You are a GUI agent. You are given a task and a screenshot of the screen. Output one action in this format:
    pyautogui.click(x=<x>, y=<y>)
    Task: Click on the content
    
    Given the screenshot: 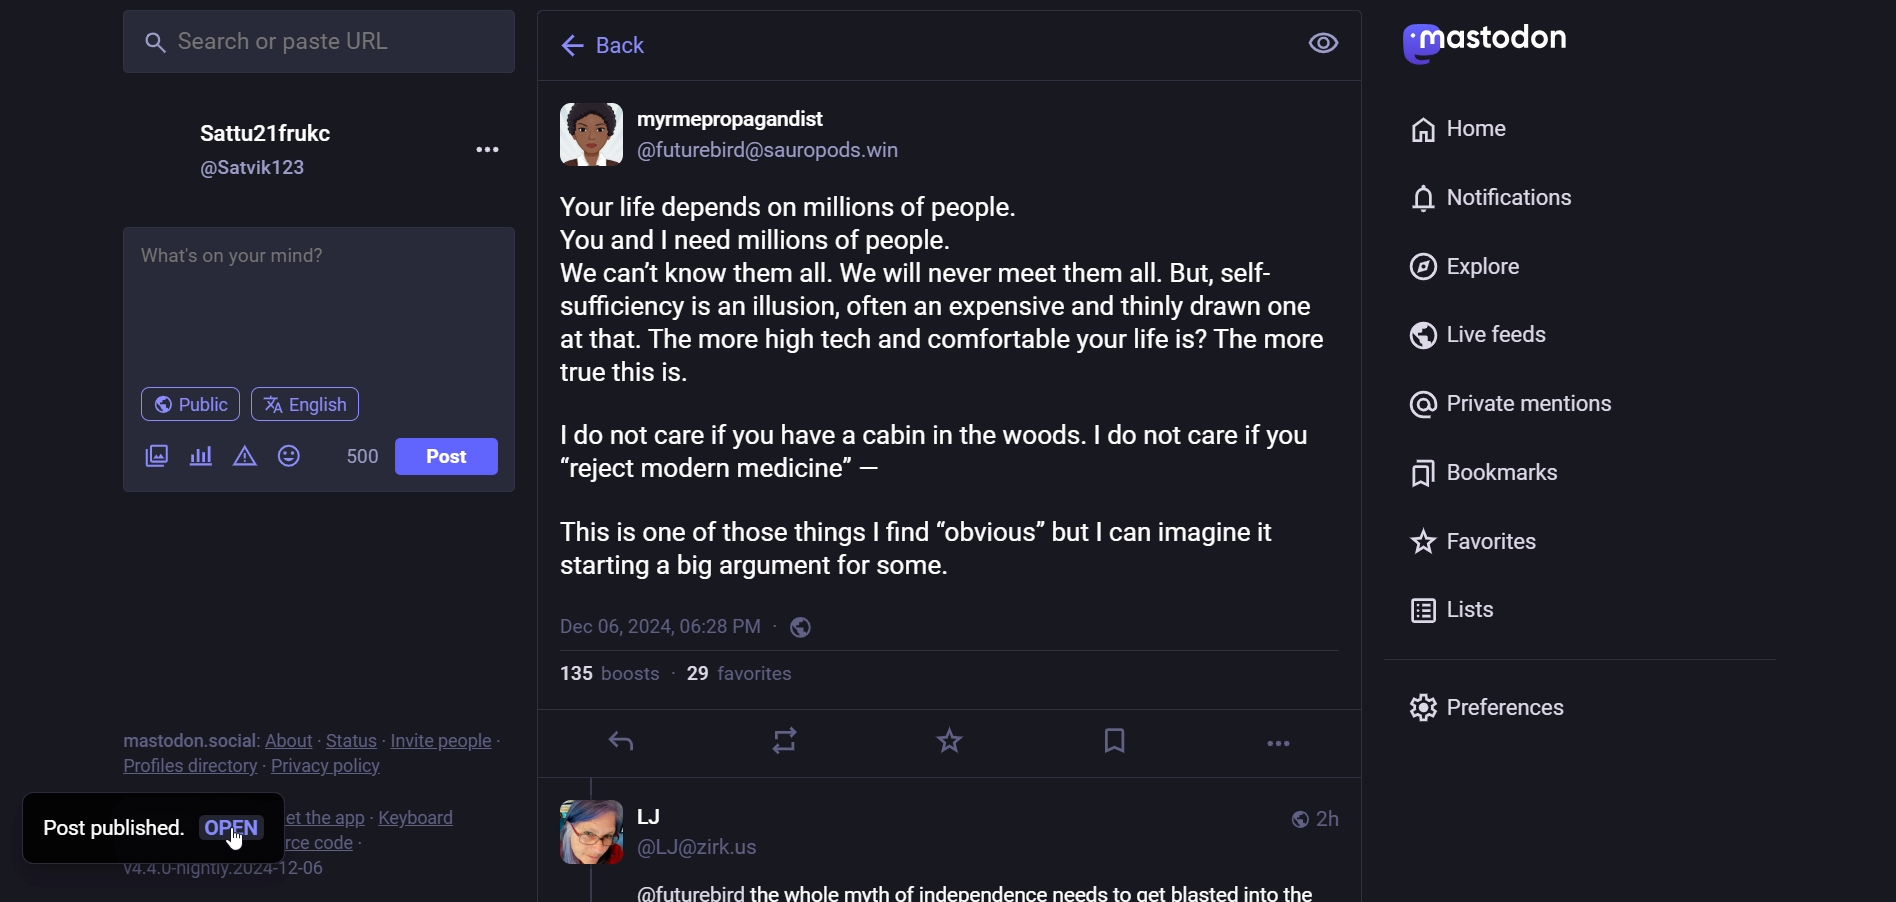 What is the action you would take?
    pyautogui.click(x=946, y=387)
    